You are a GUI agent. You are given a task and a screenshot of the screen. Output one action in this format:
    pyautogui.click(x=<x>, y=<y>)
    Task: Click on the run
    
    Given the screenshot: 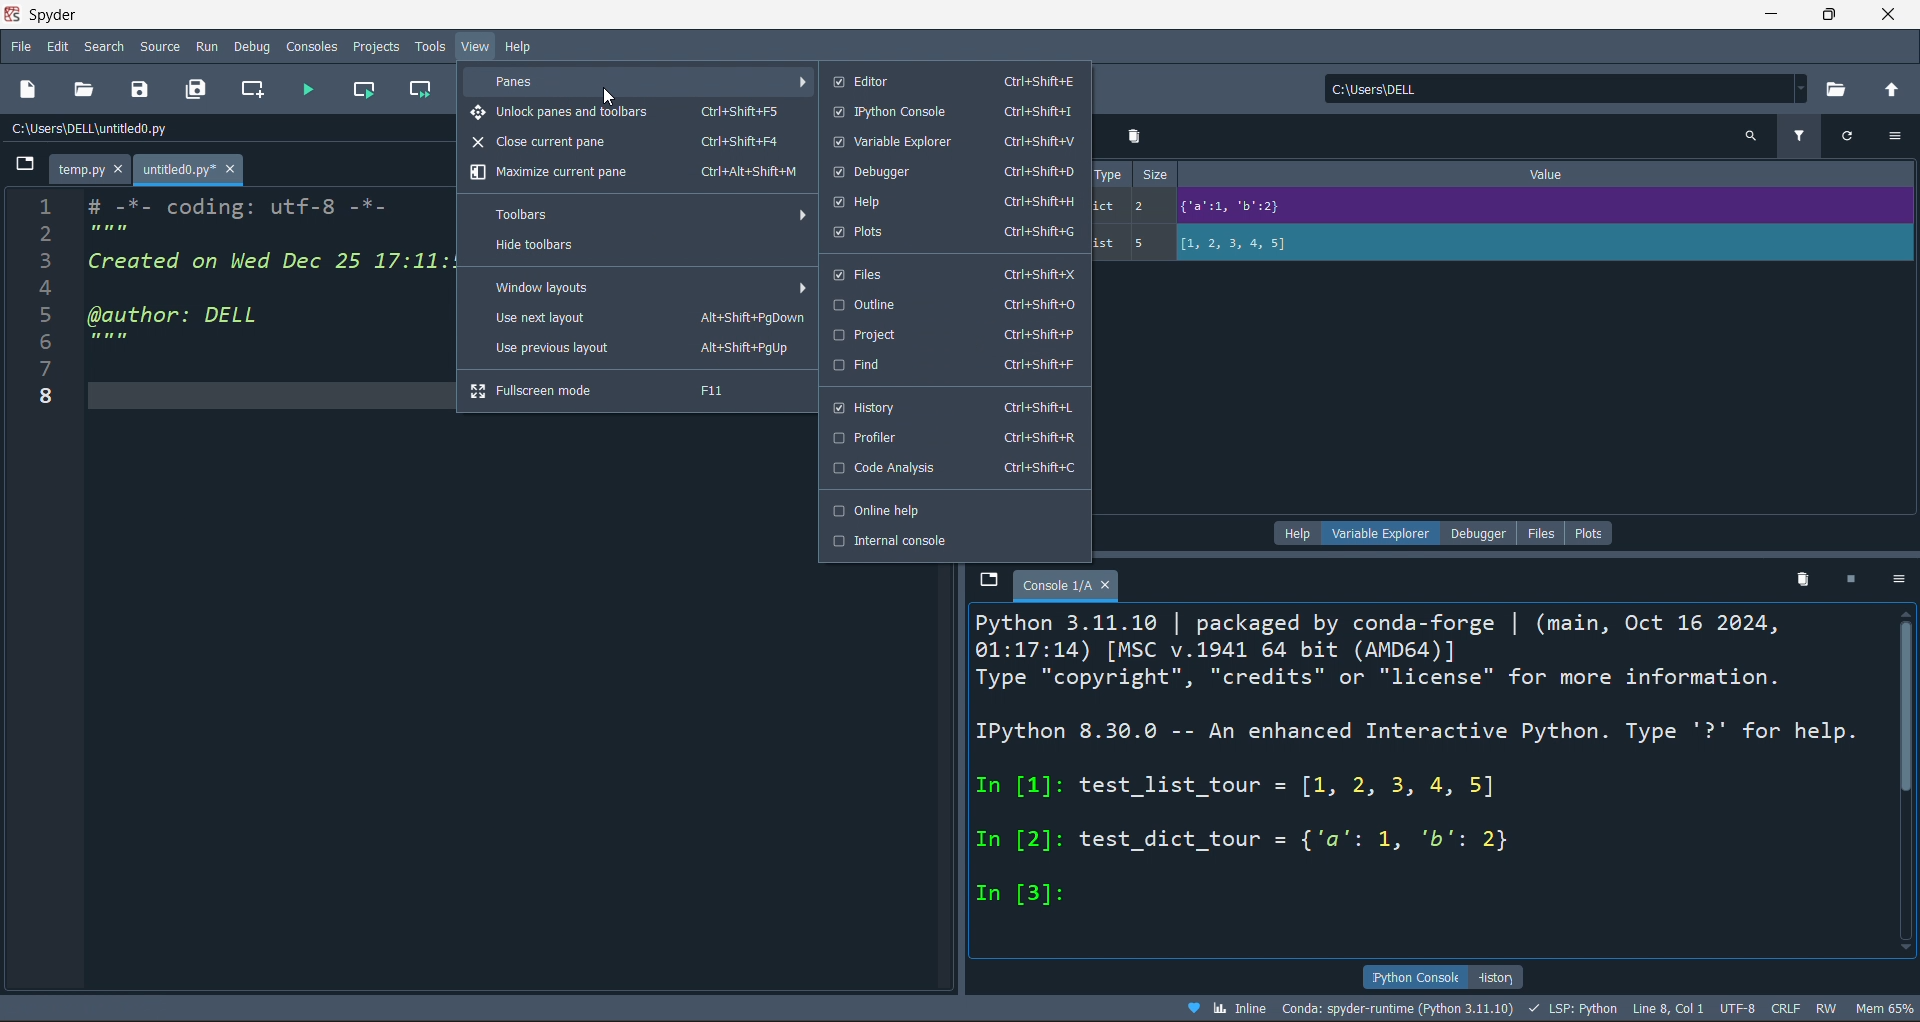 What is the action you would take?
    pyautogui.click(x=204, y=47)
    